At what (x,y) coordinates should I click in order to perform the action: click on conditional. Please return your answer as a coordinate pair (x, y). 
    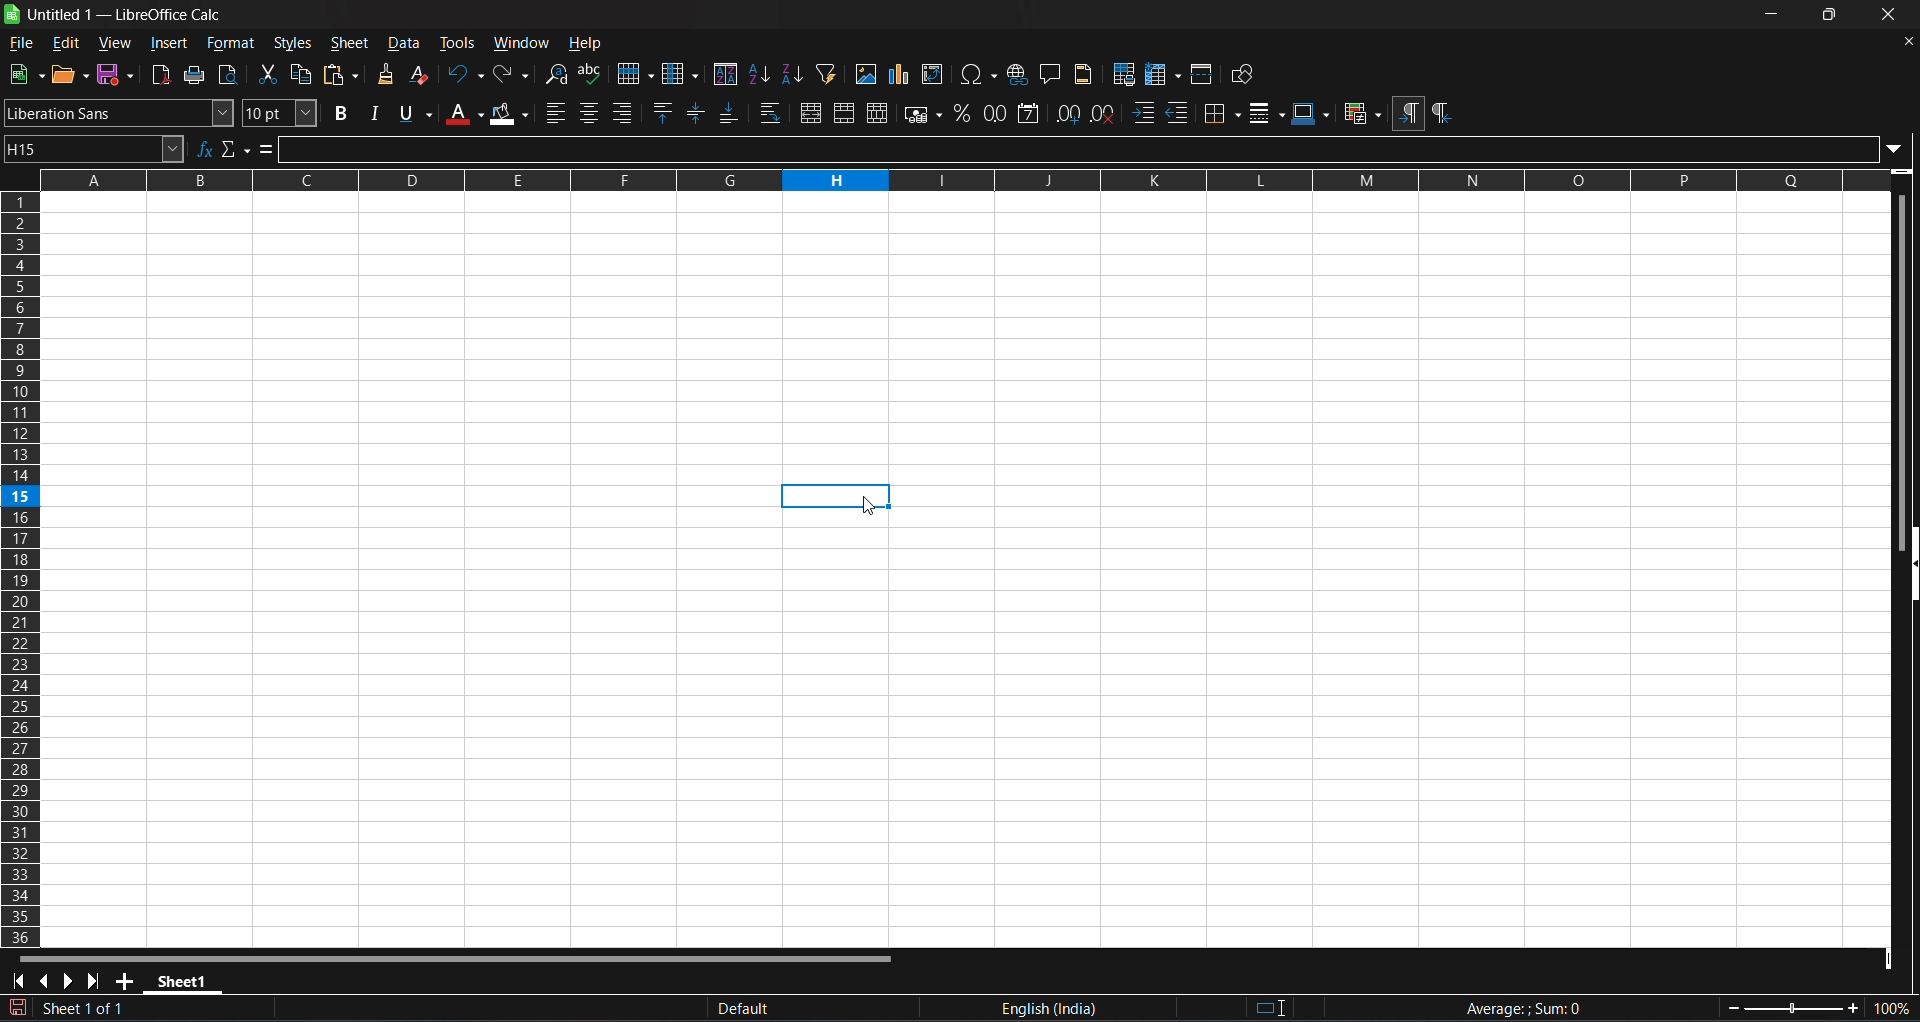
    Looking at the image, I should click on (1363, 112).